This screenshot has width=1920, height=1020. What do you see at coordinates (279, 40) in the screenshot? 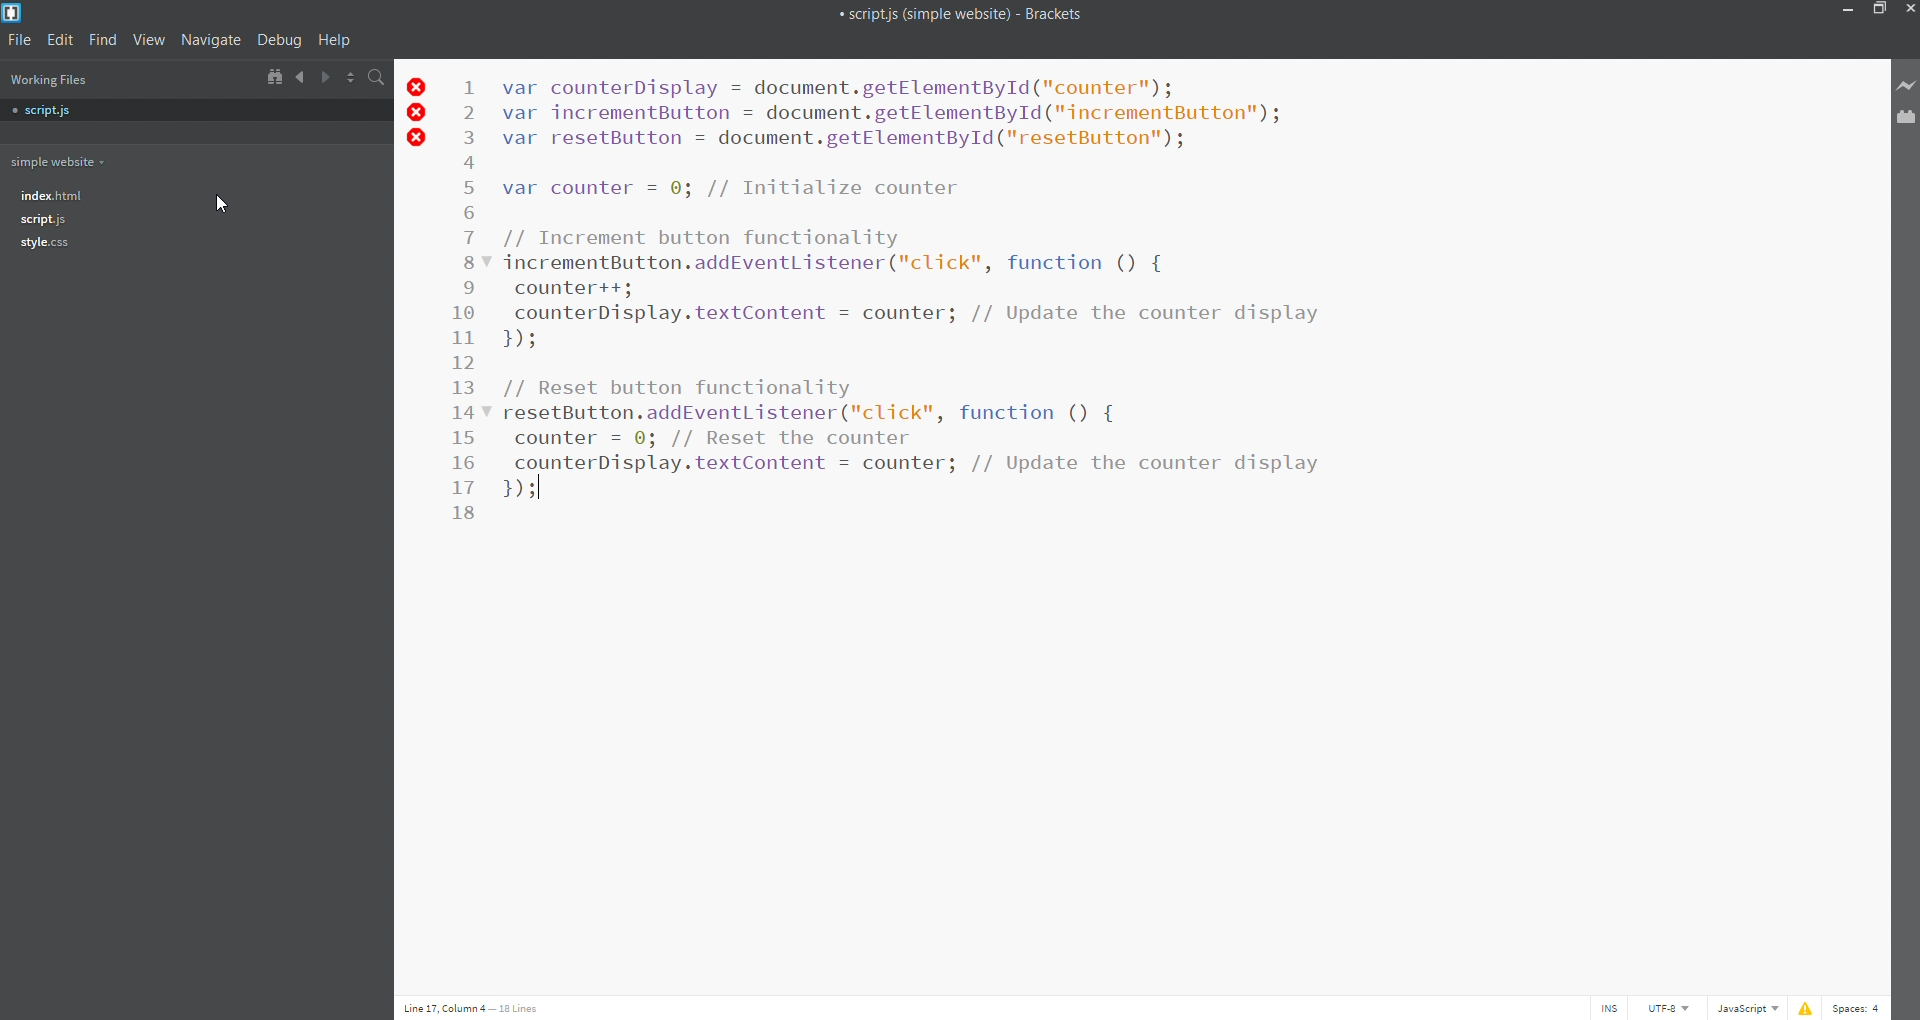
I see `debug` at bounding box center [279, 40].